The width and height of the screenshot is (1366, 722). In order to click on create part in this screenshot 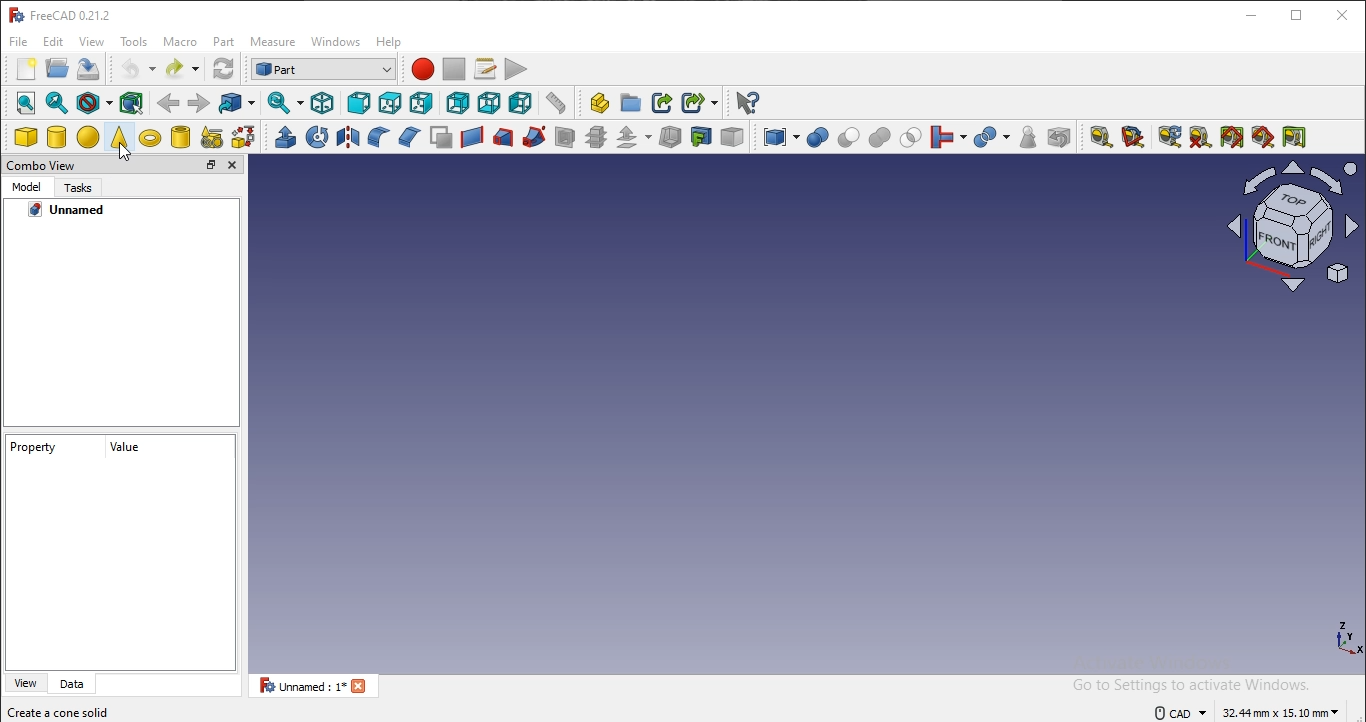, I will do `click(600, 104)`.